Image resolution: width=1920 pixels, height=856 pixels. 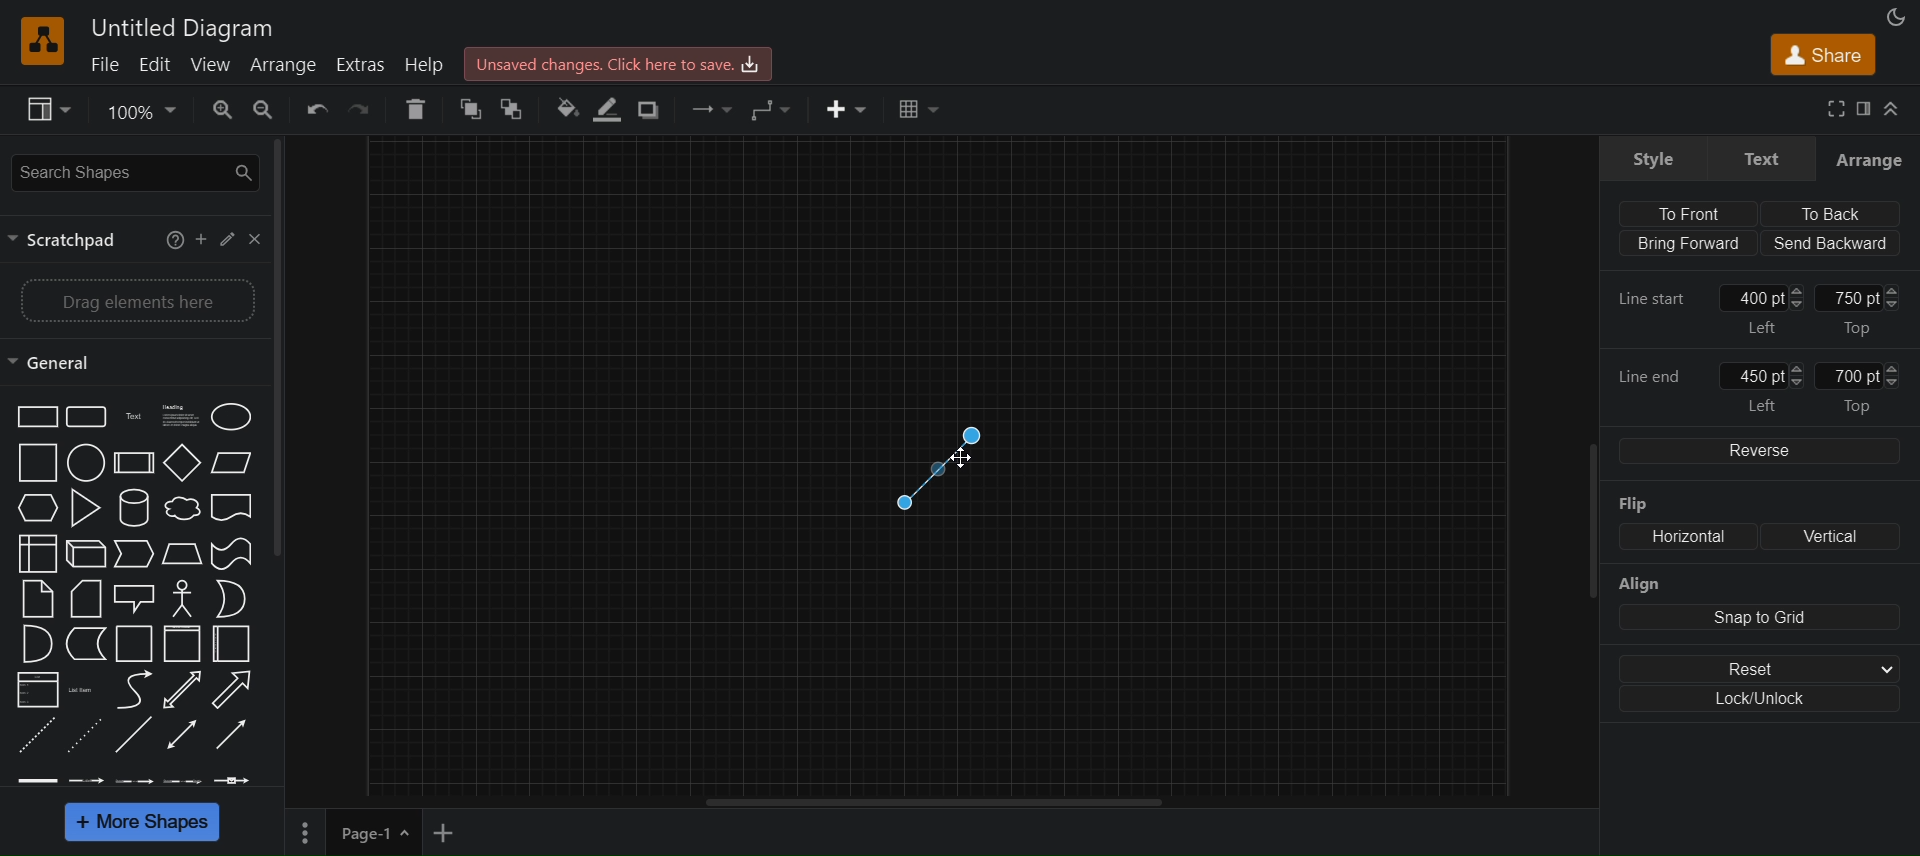 What do you see at coordinates (1758, 156) in the screenshot?
I see `text` at bounding box center [1758, 156].